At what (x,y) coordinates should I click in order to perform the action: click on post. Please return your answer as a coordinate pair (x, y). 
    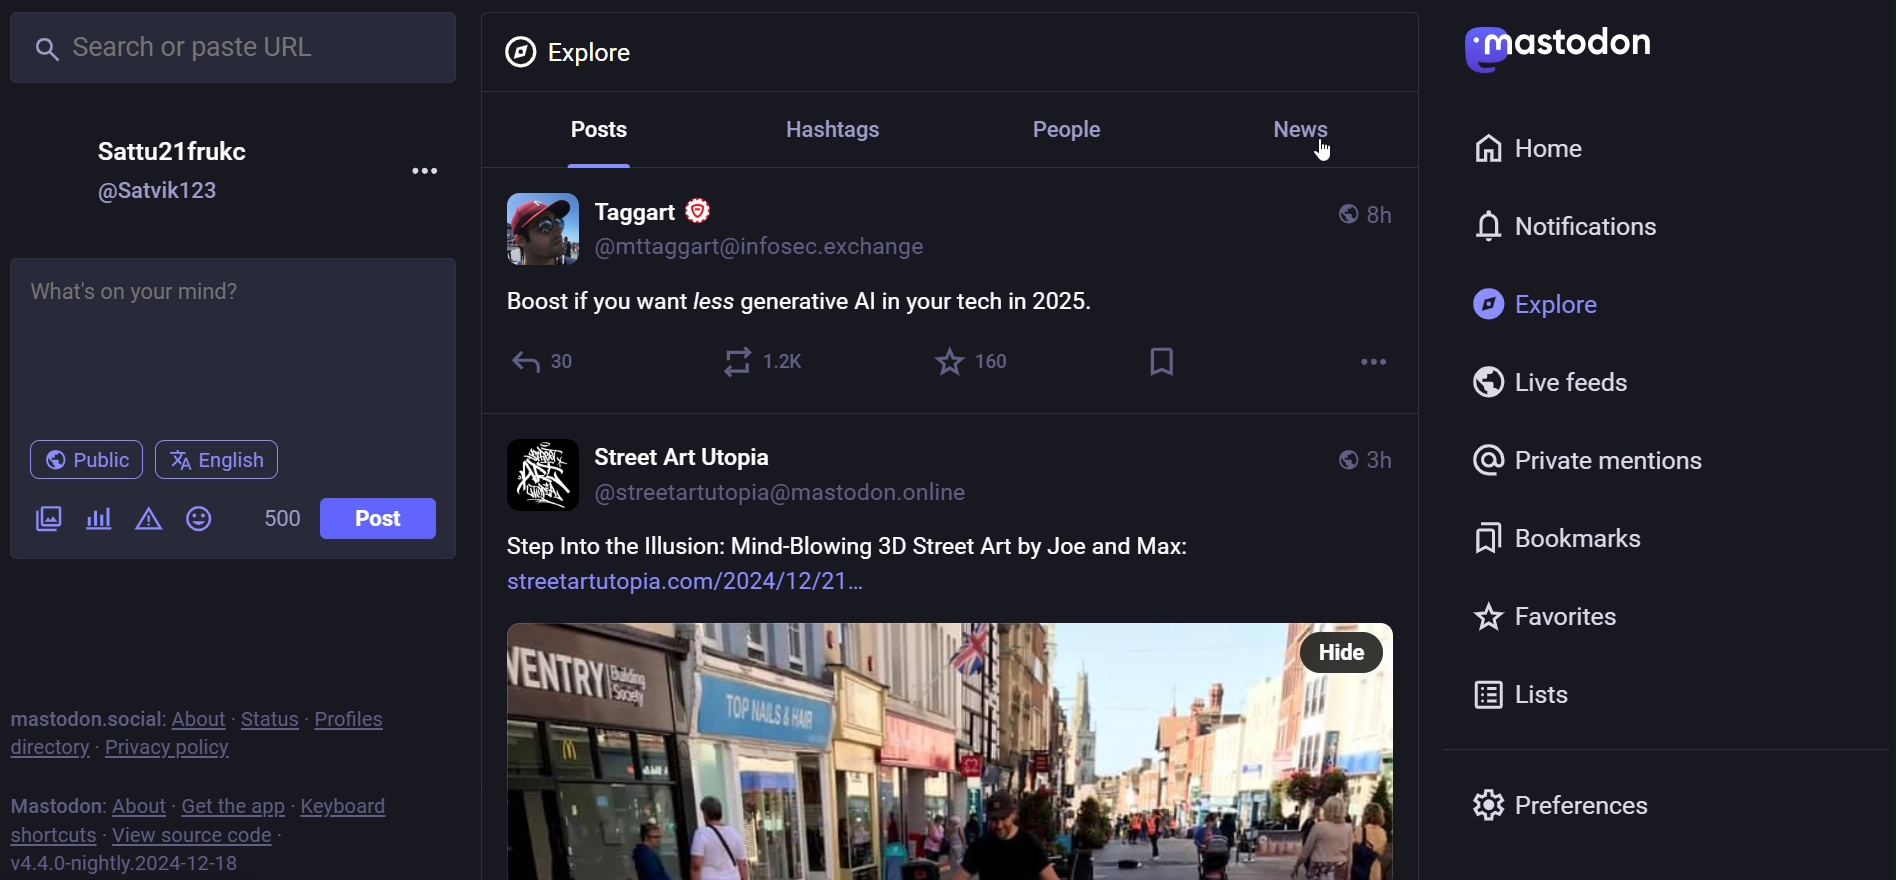
    Looking at the image, I should click on (596, 133).